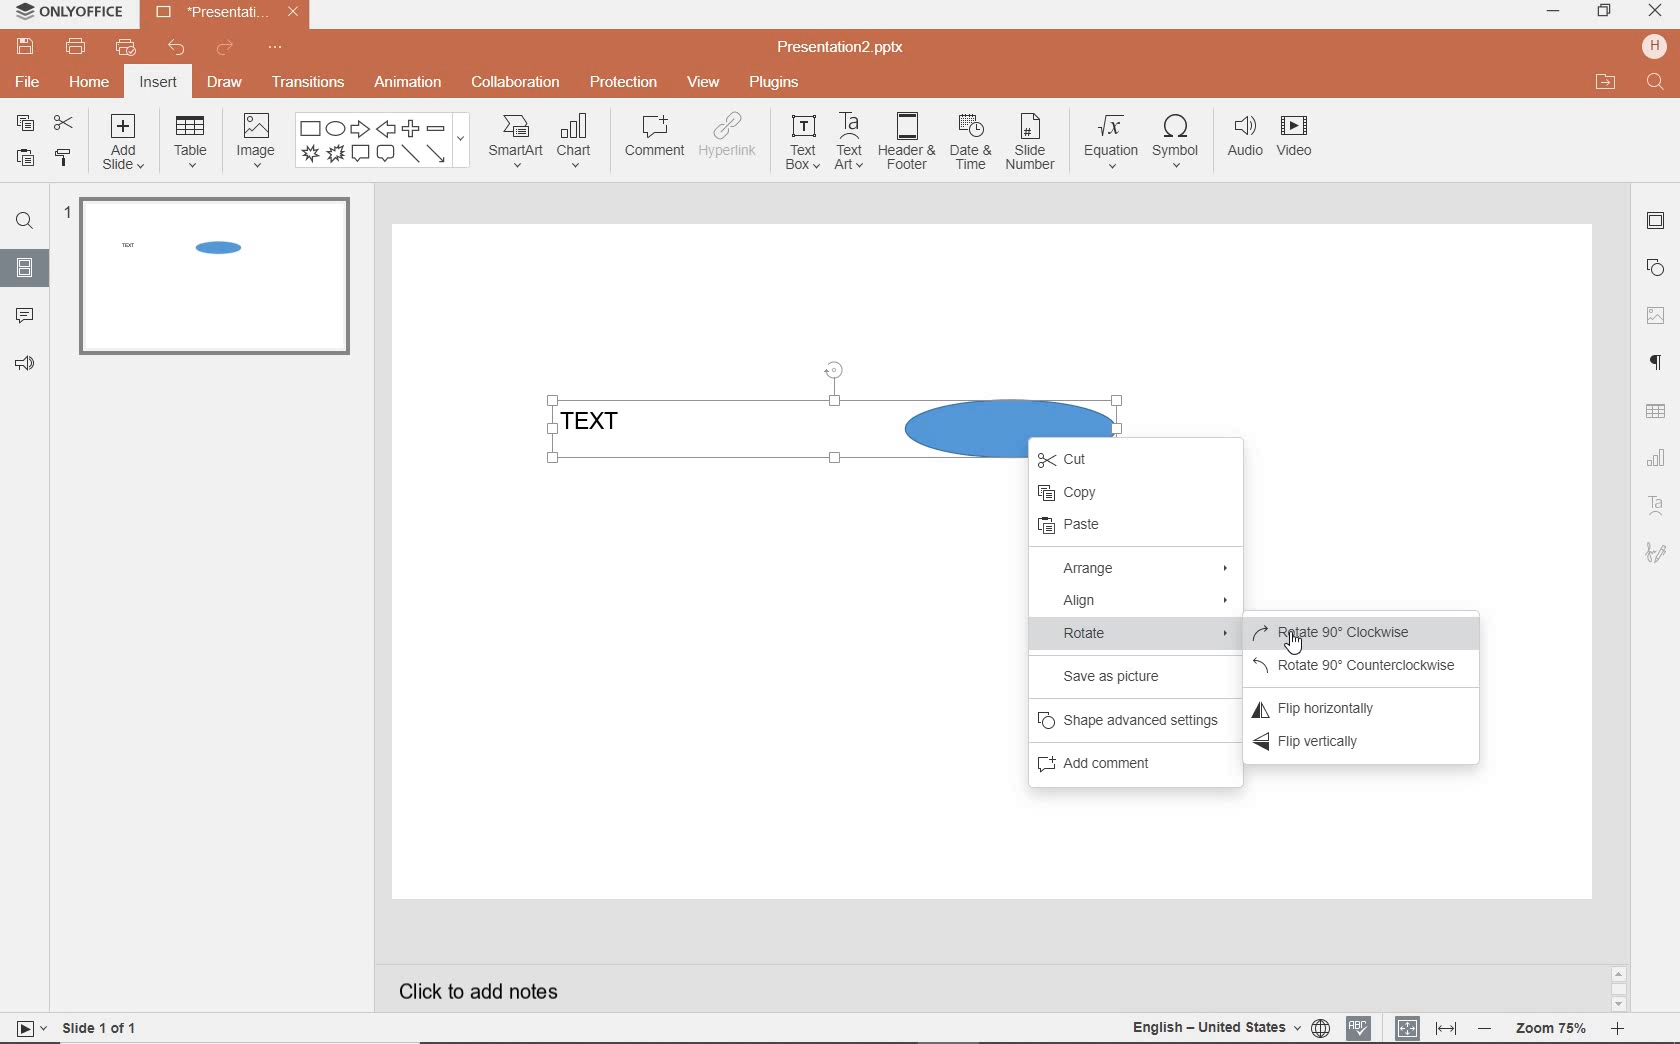  I want to click on Signature, so click(1655, 553).